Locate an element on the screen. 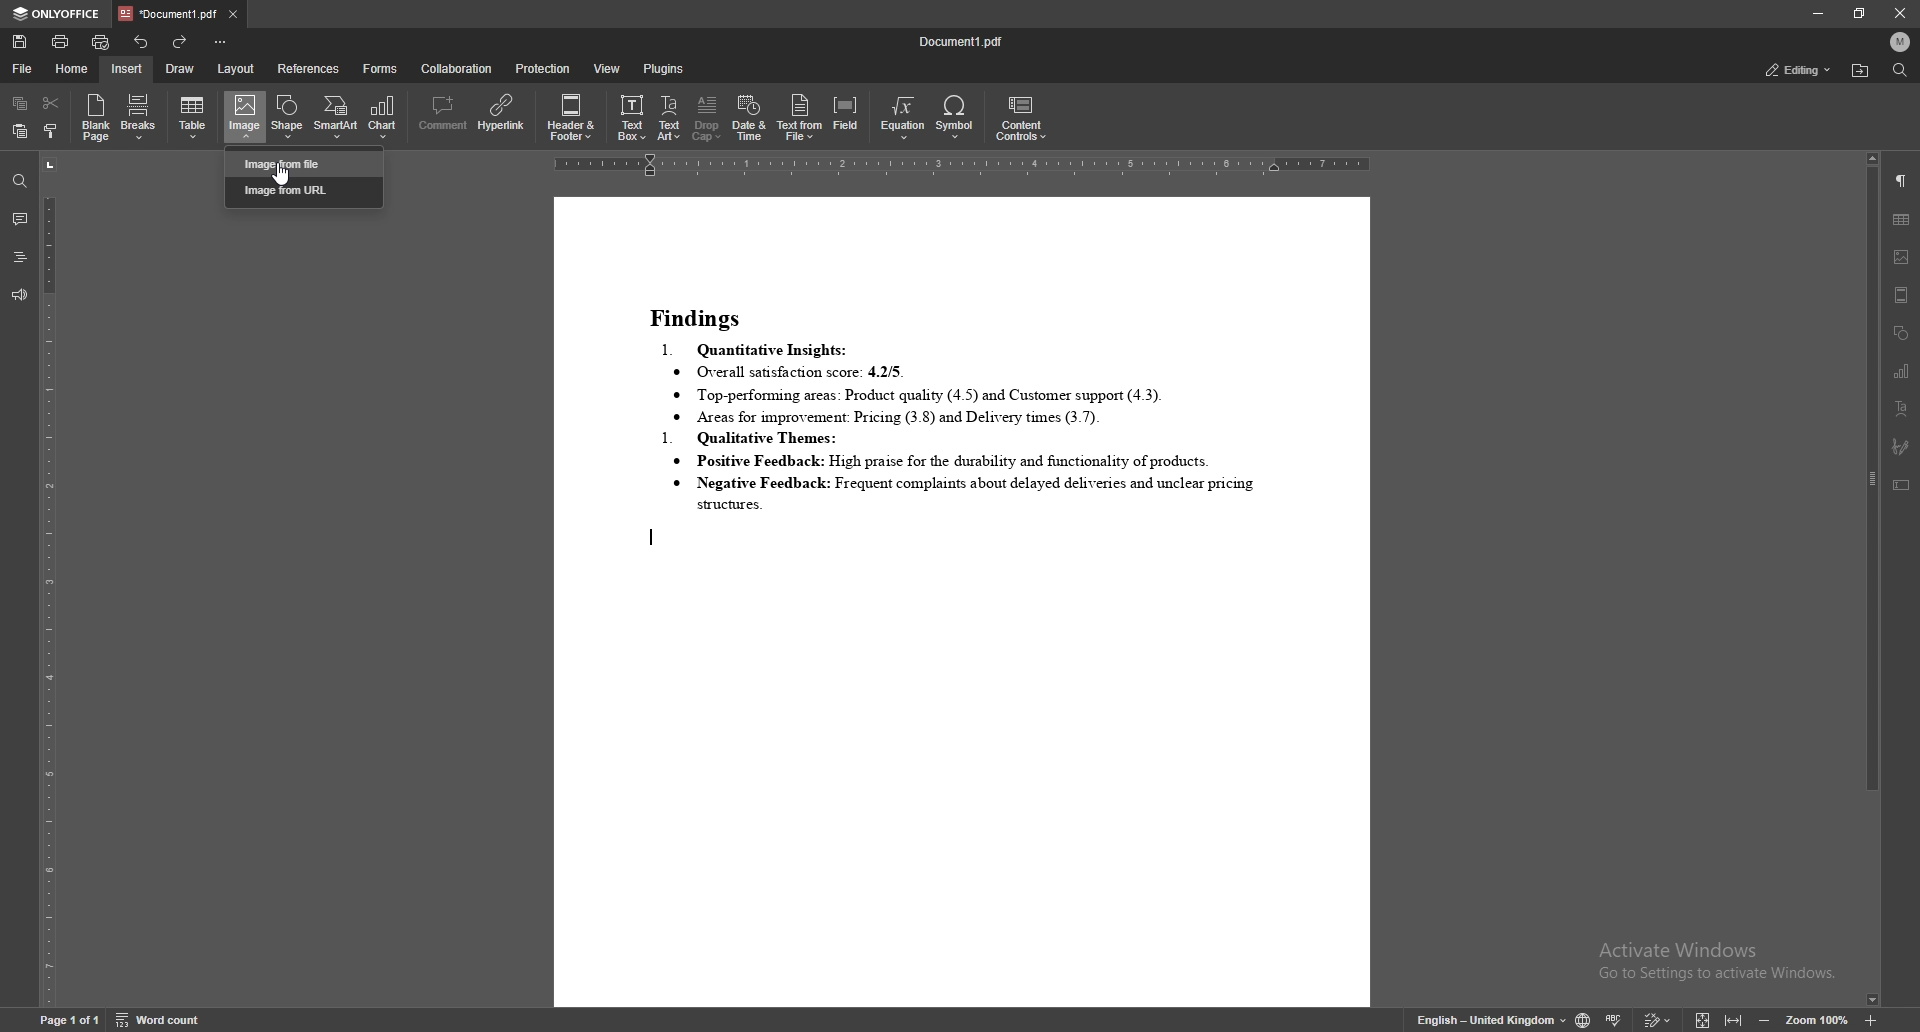 The image size is (1920, 1032). image from url is located at coordinates (305, 192).